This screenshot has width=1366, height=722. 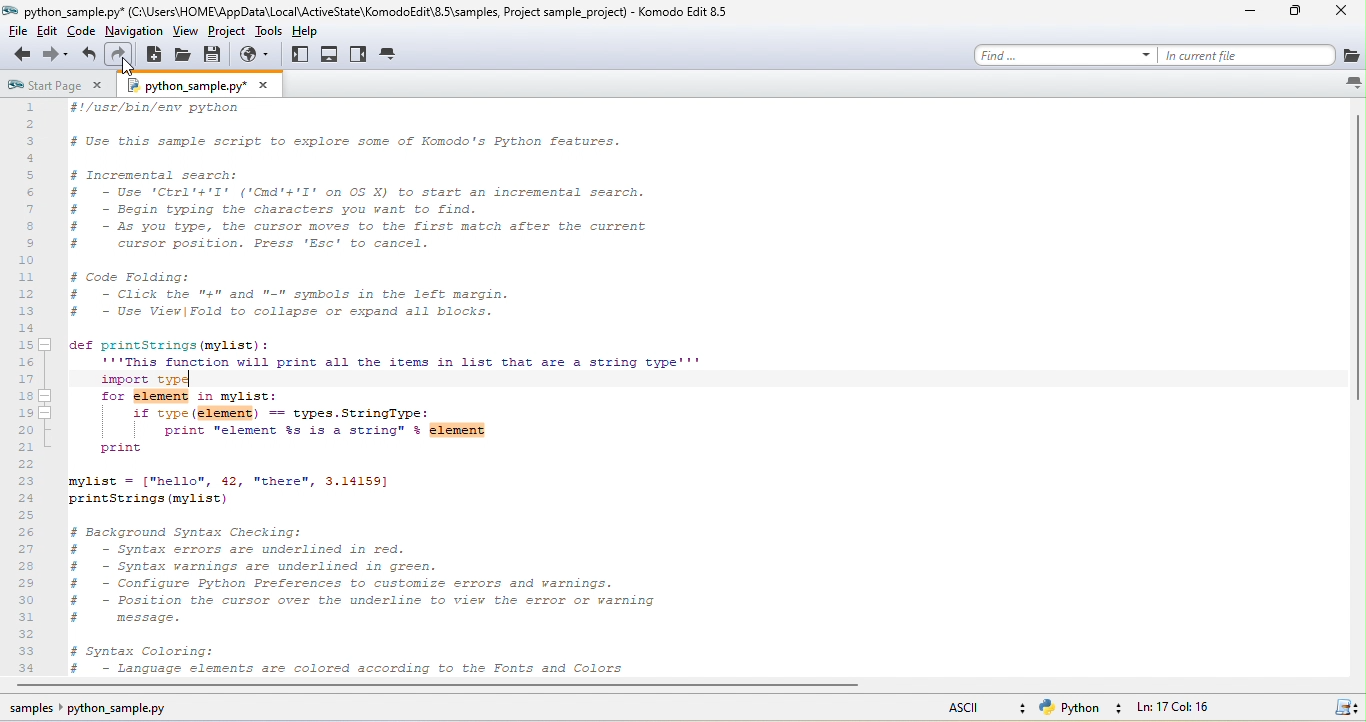 What do you see at coordinates (183, 56) in the screenshot?
I see `open` at bounding box center [183, 56].